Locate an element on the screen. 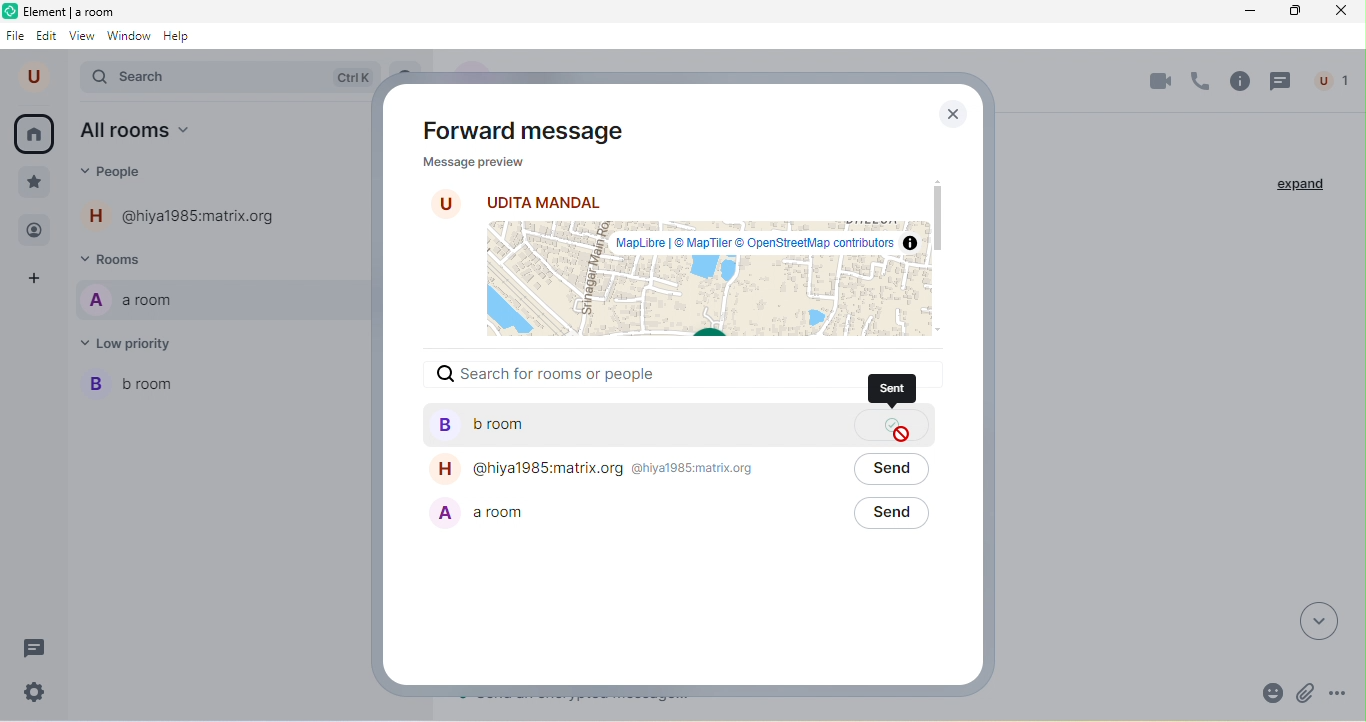 The image size is (1366, 722). more options is located at coordinates (1339, 690).